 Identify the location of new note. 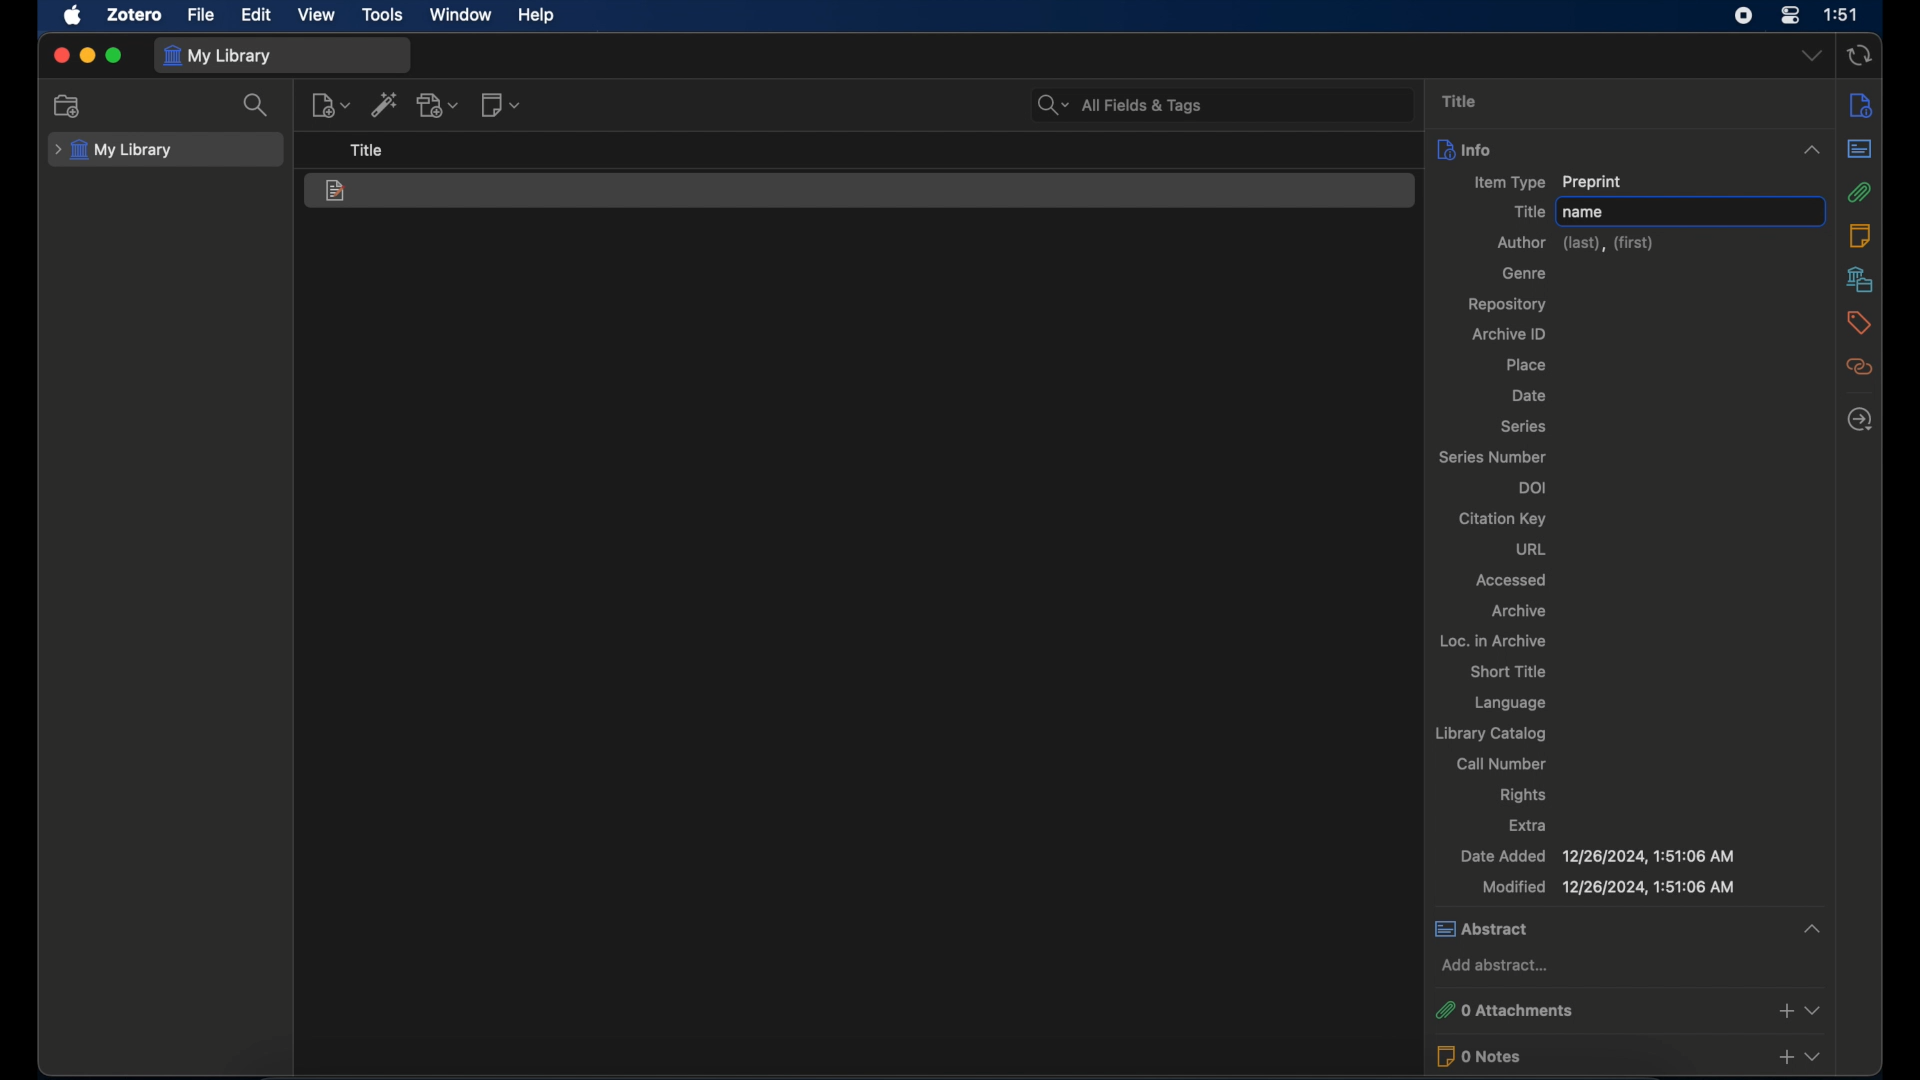
(500, 105).